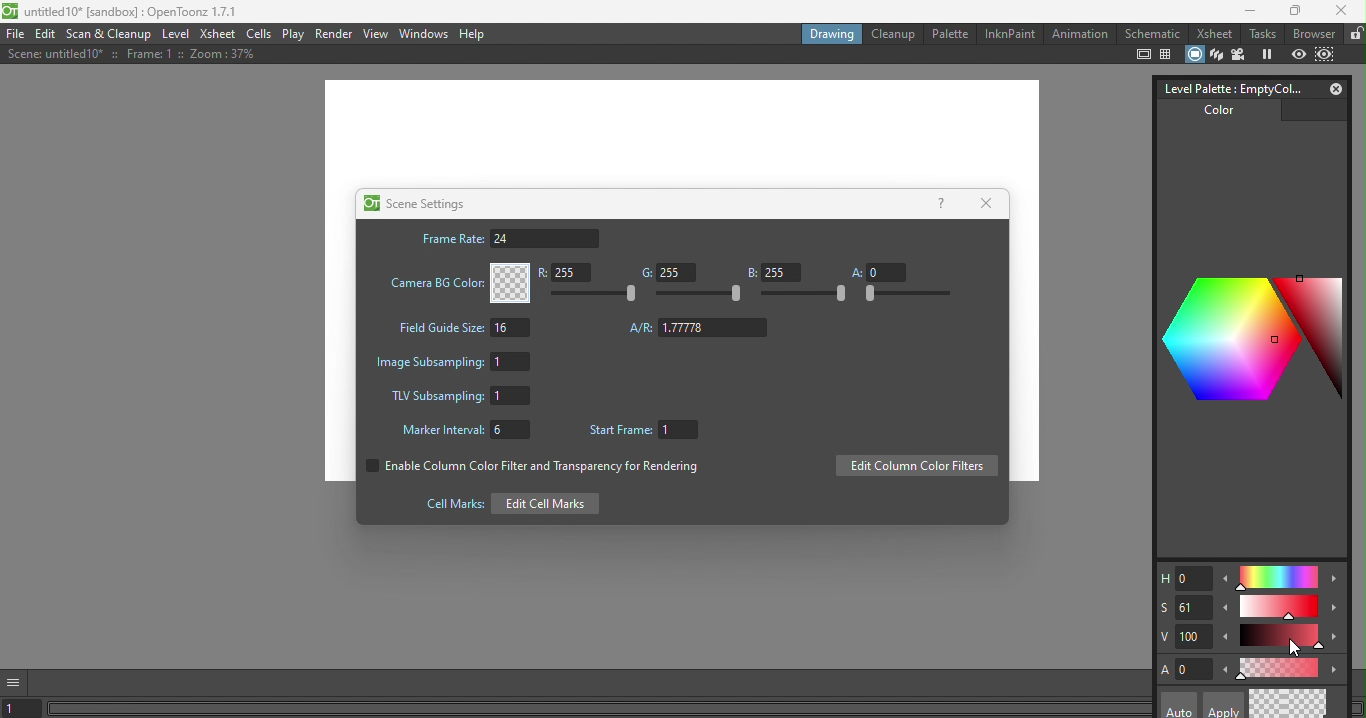 This screenshot has width=1366, height=718. What do you see at coordinates (1262, 34) in the screenshot?
I see `Tasks` at bounding box center [1262, 34].